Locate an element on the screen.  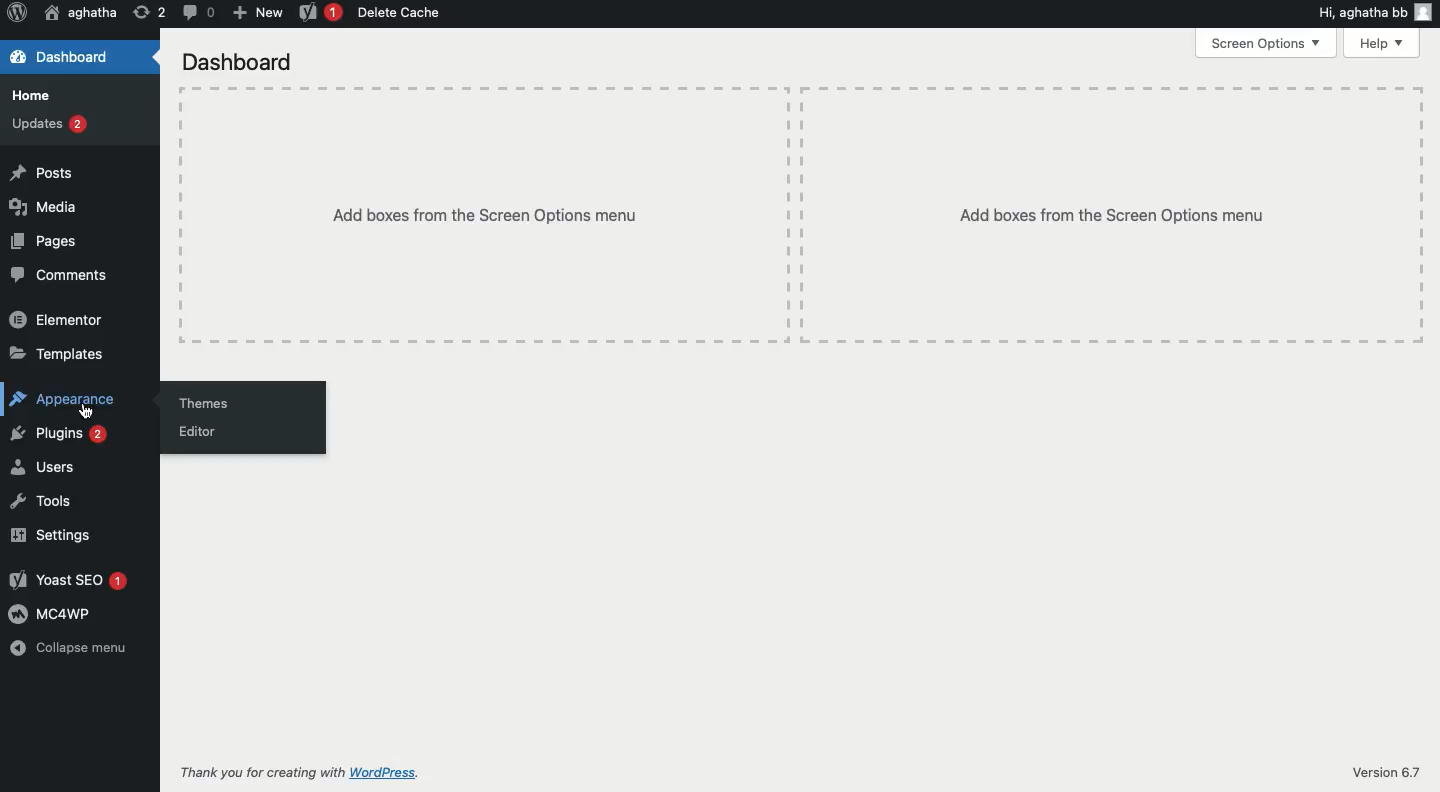
Dashboard is located at coordinates (241, 62).